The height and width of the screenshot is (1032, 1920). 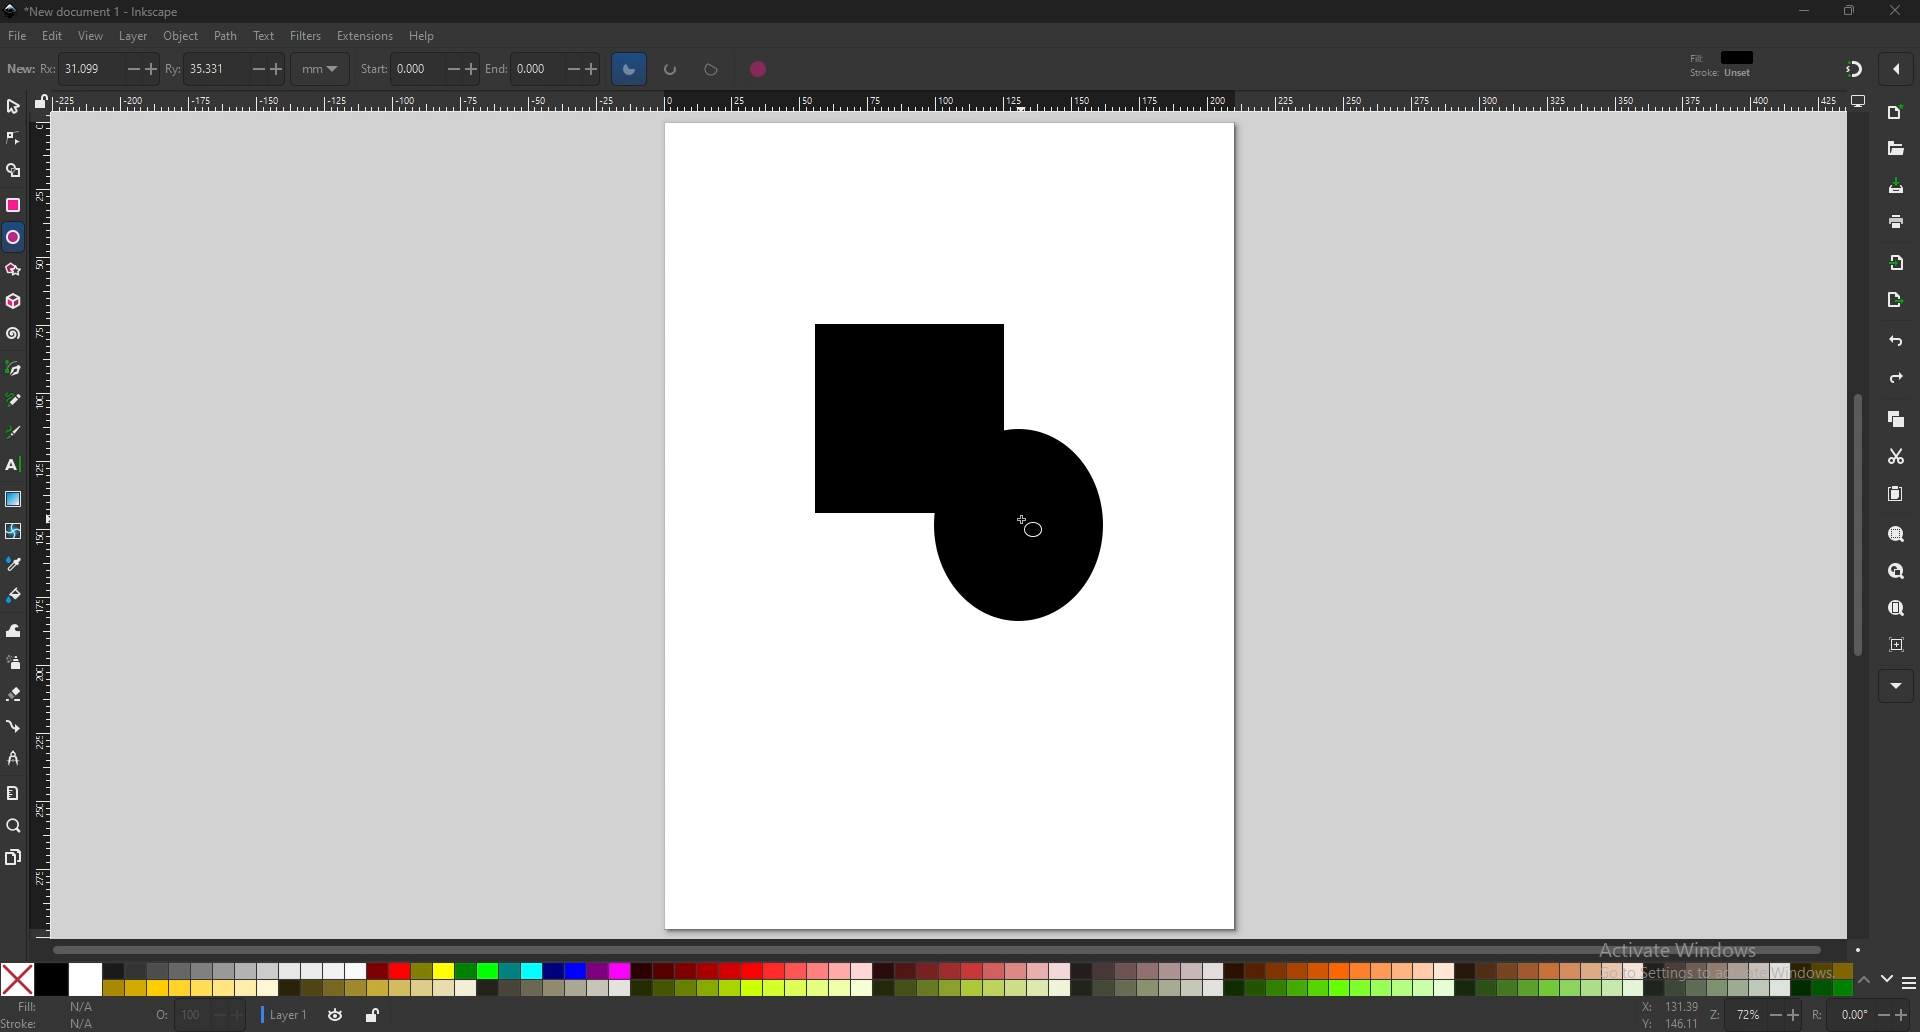 What do you see at coordinates (200, 1015) in the screenshot?
I see `opacity` at bounding box center [200, 1015].